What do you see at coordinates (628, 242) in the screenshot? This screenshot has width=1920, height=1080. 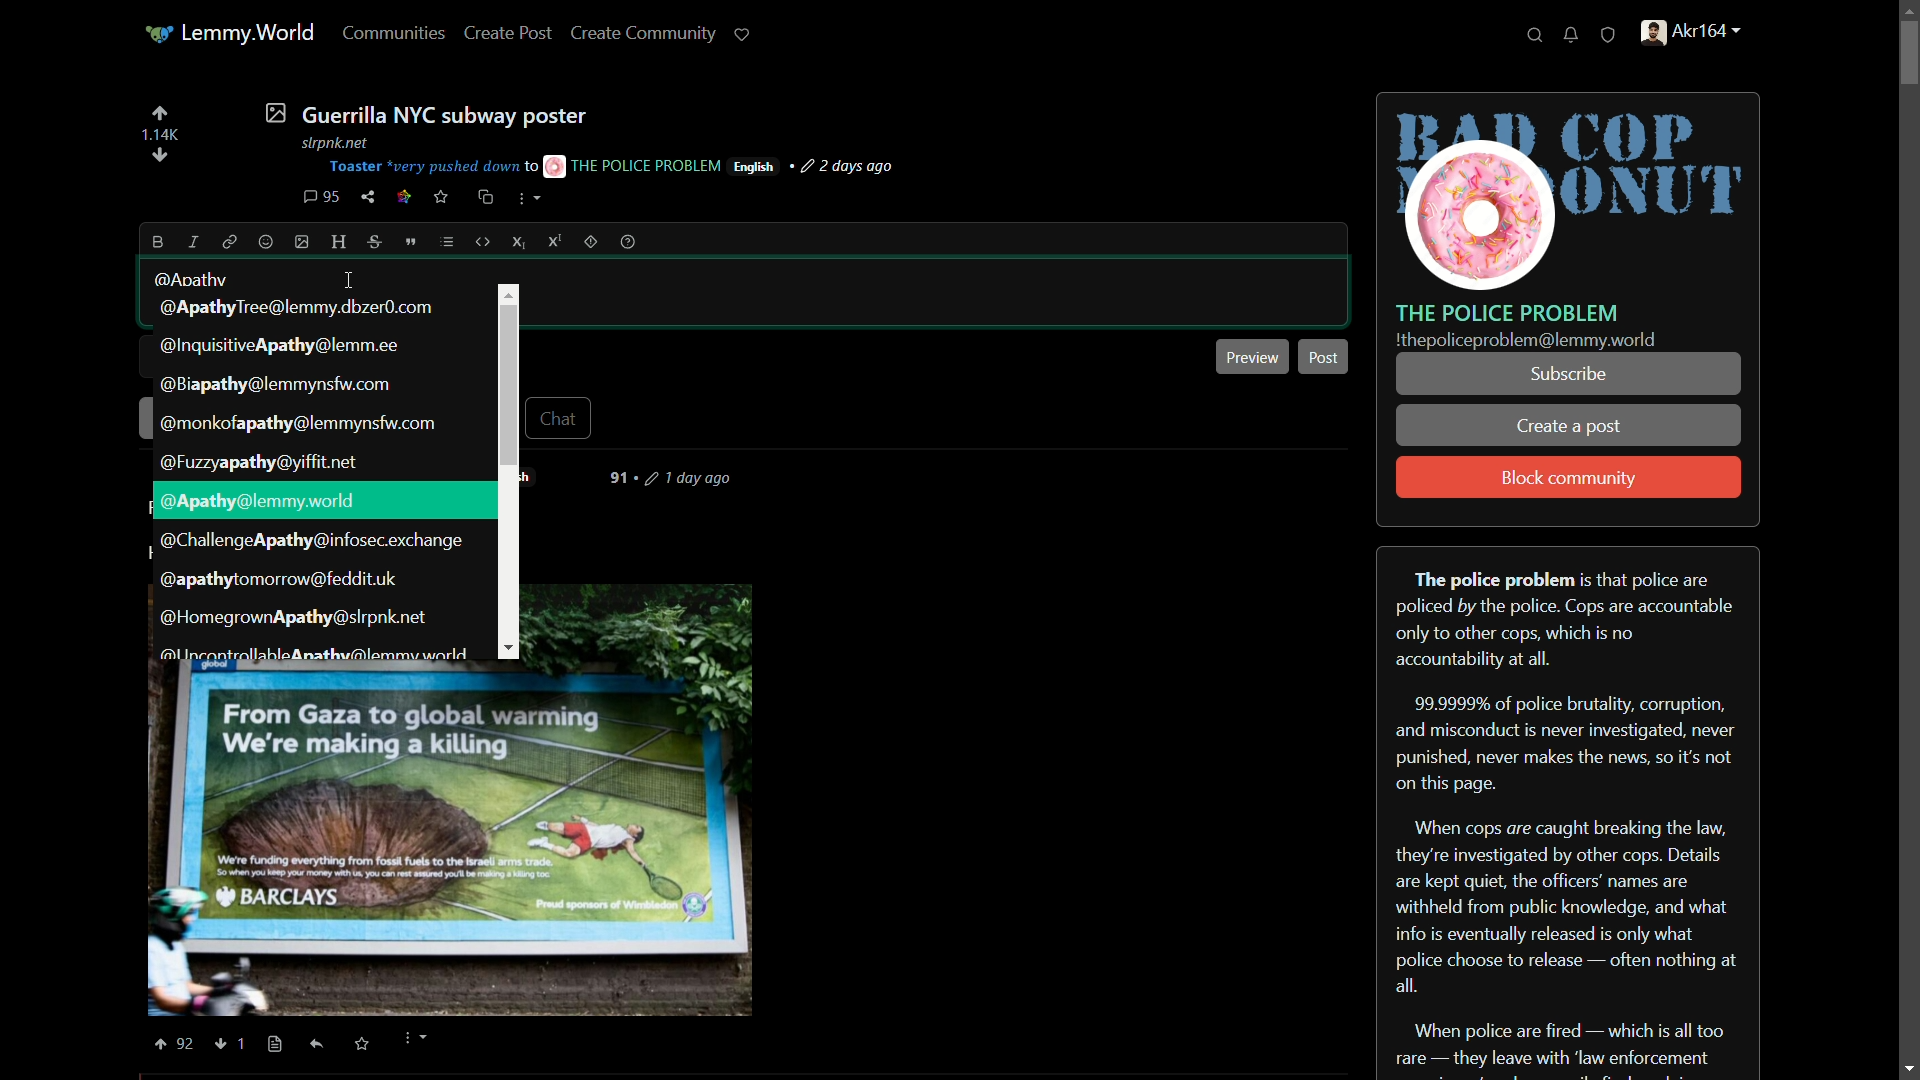 I see `help` at bounding box center [628, 242].